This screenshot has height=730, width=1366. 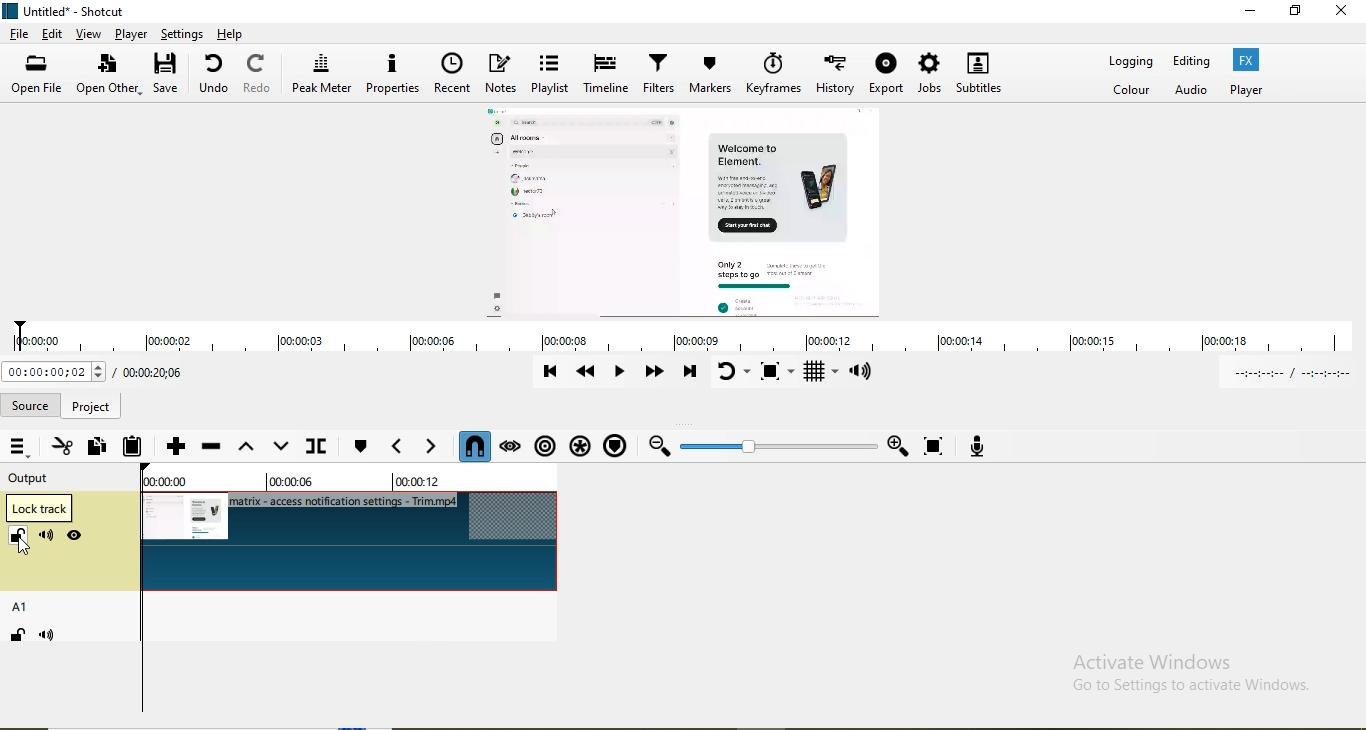 I want to click on unlocked video track, so click(x=353, y=542).